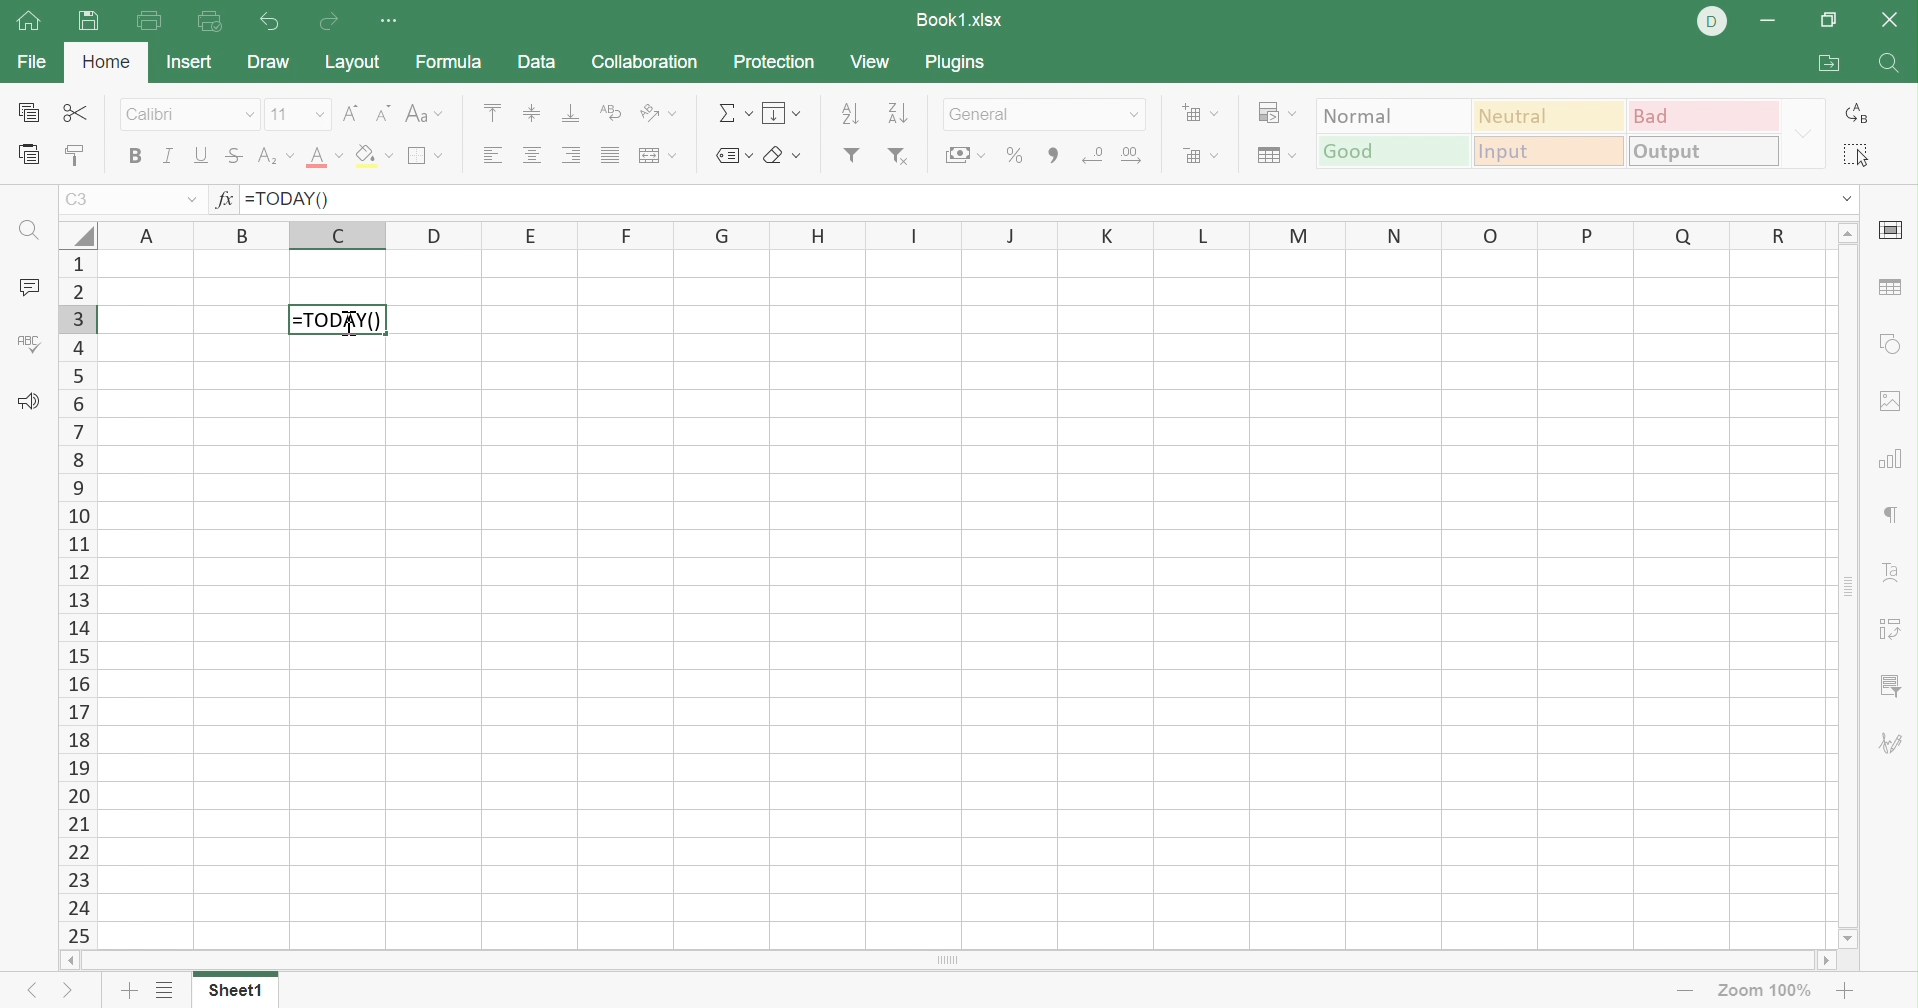  Describe the element at coordinates (76, 234) in the screenshot. I see `select all cells` at that location.